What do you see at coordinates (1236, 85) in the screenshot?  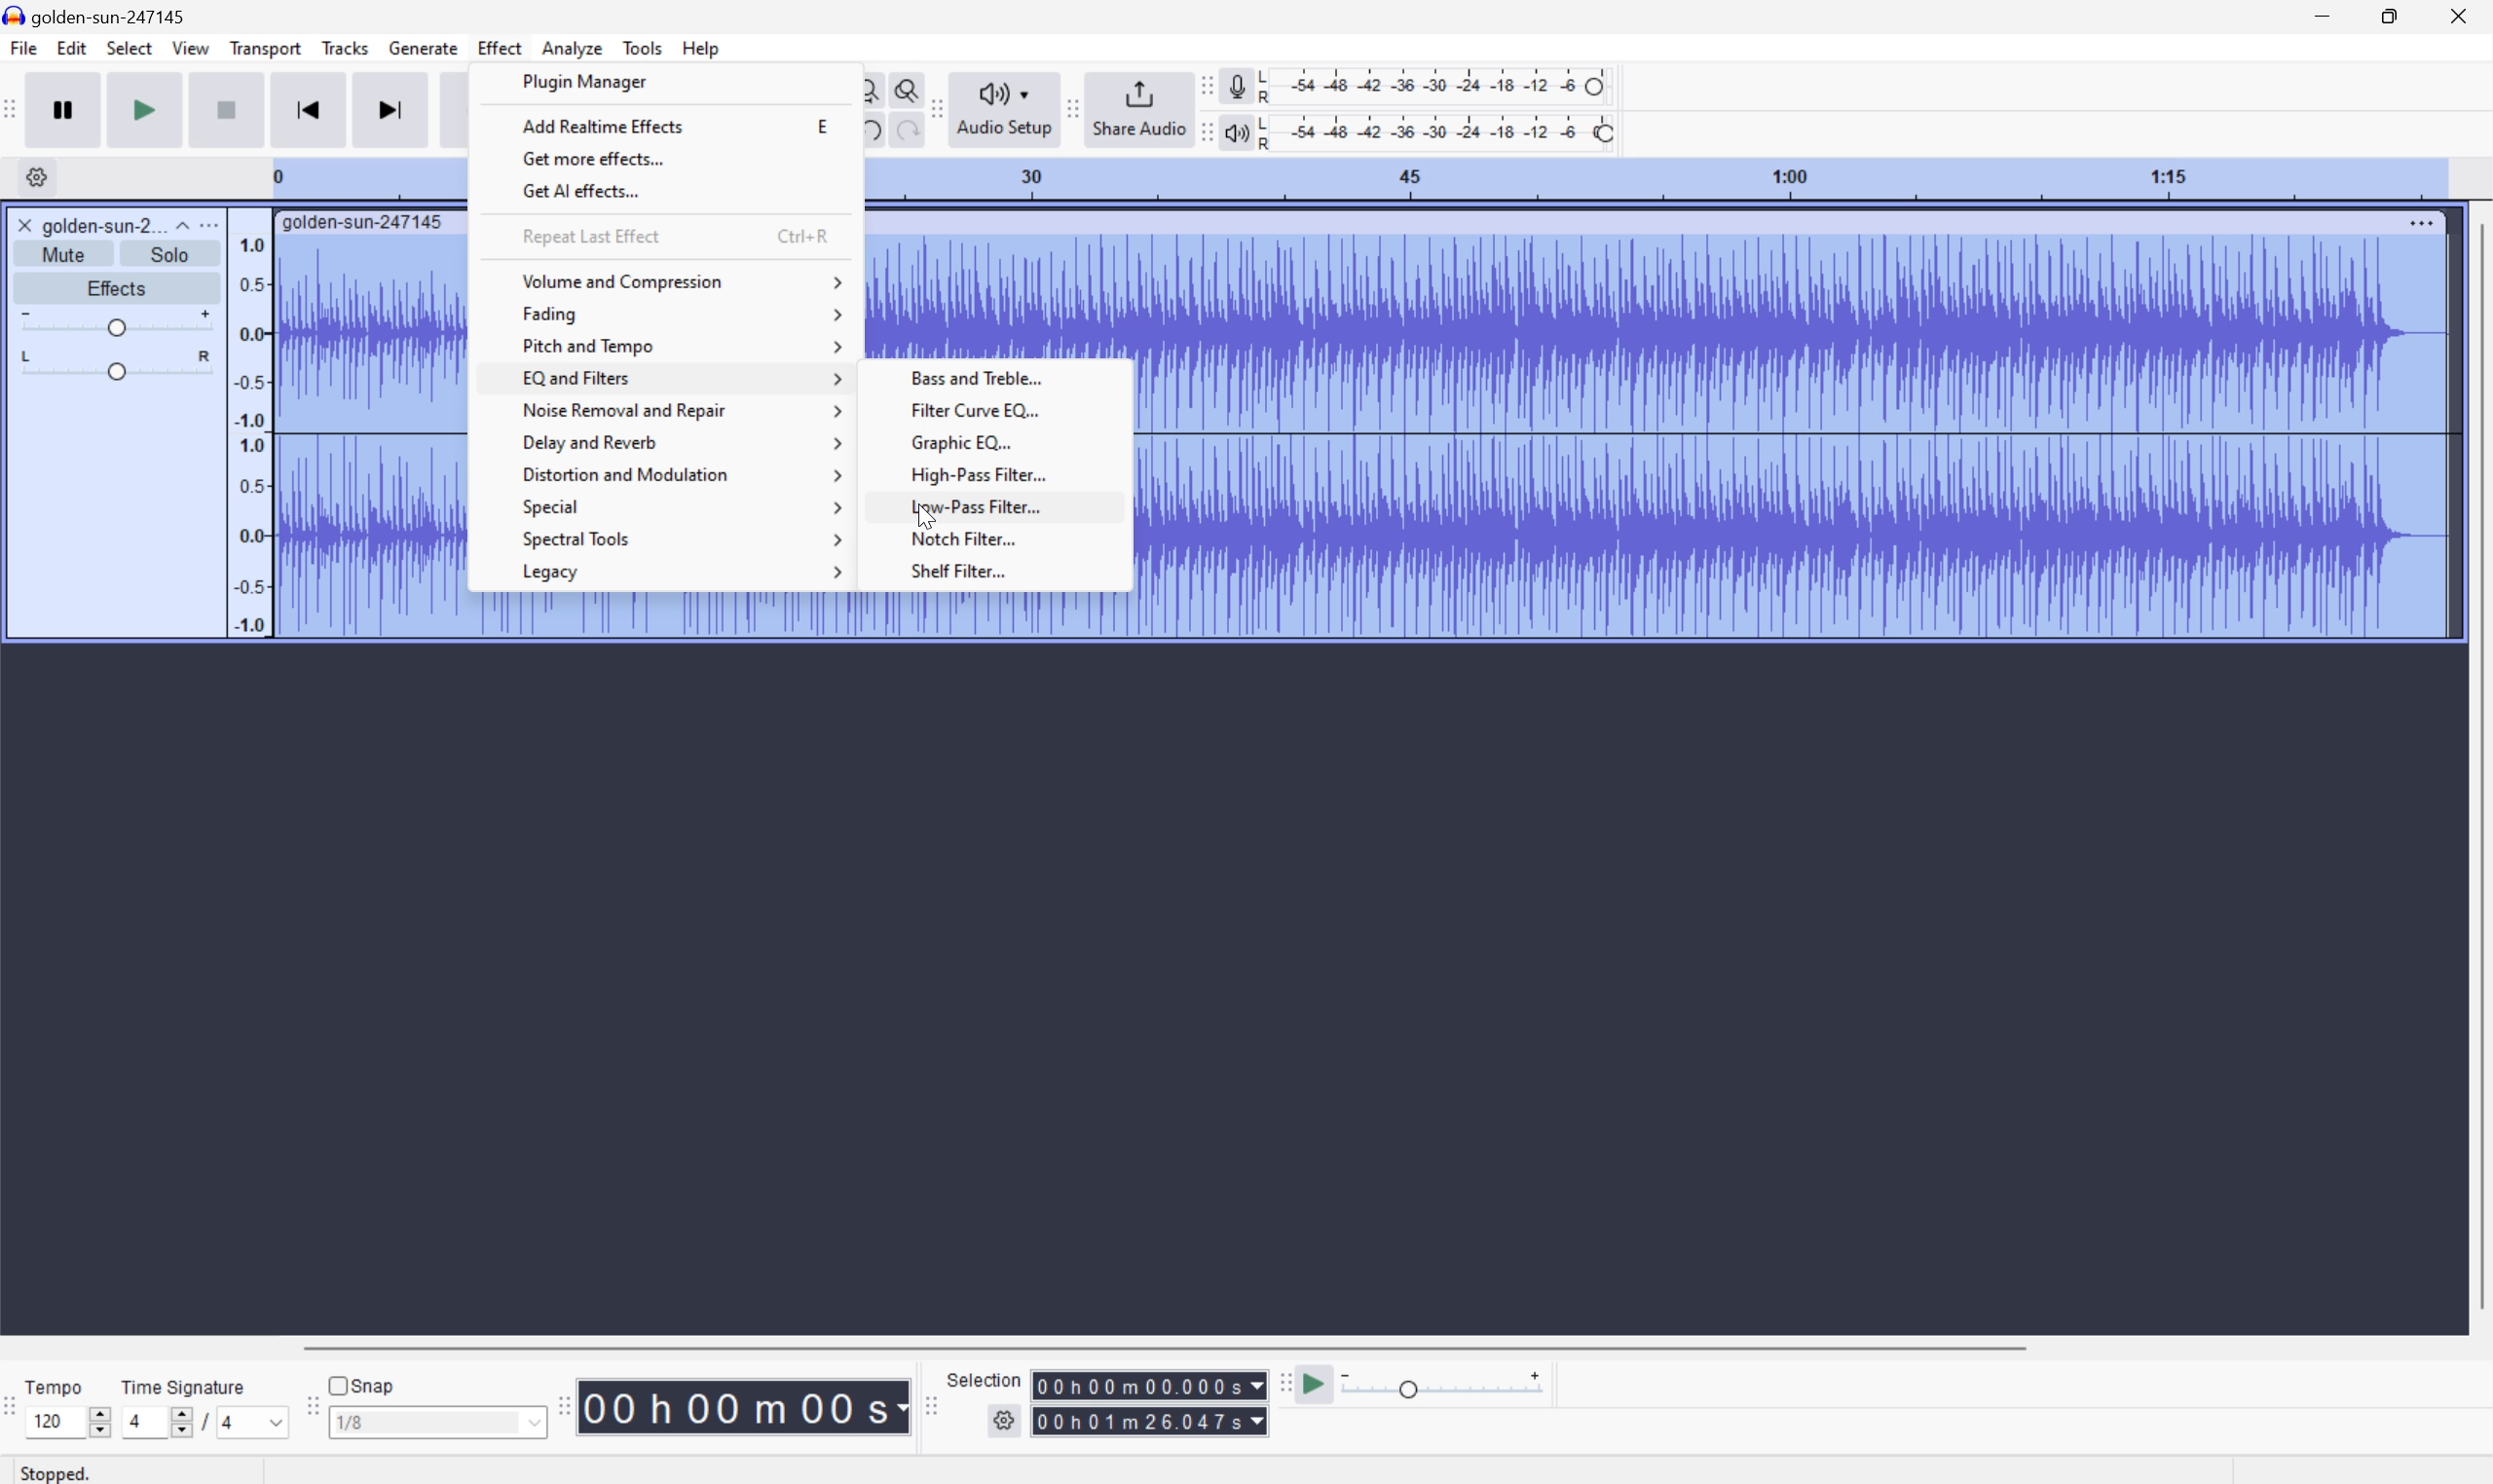 I see `Record meter` at bounding box center [1236, 85].